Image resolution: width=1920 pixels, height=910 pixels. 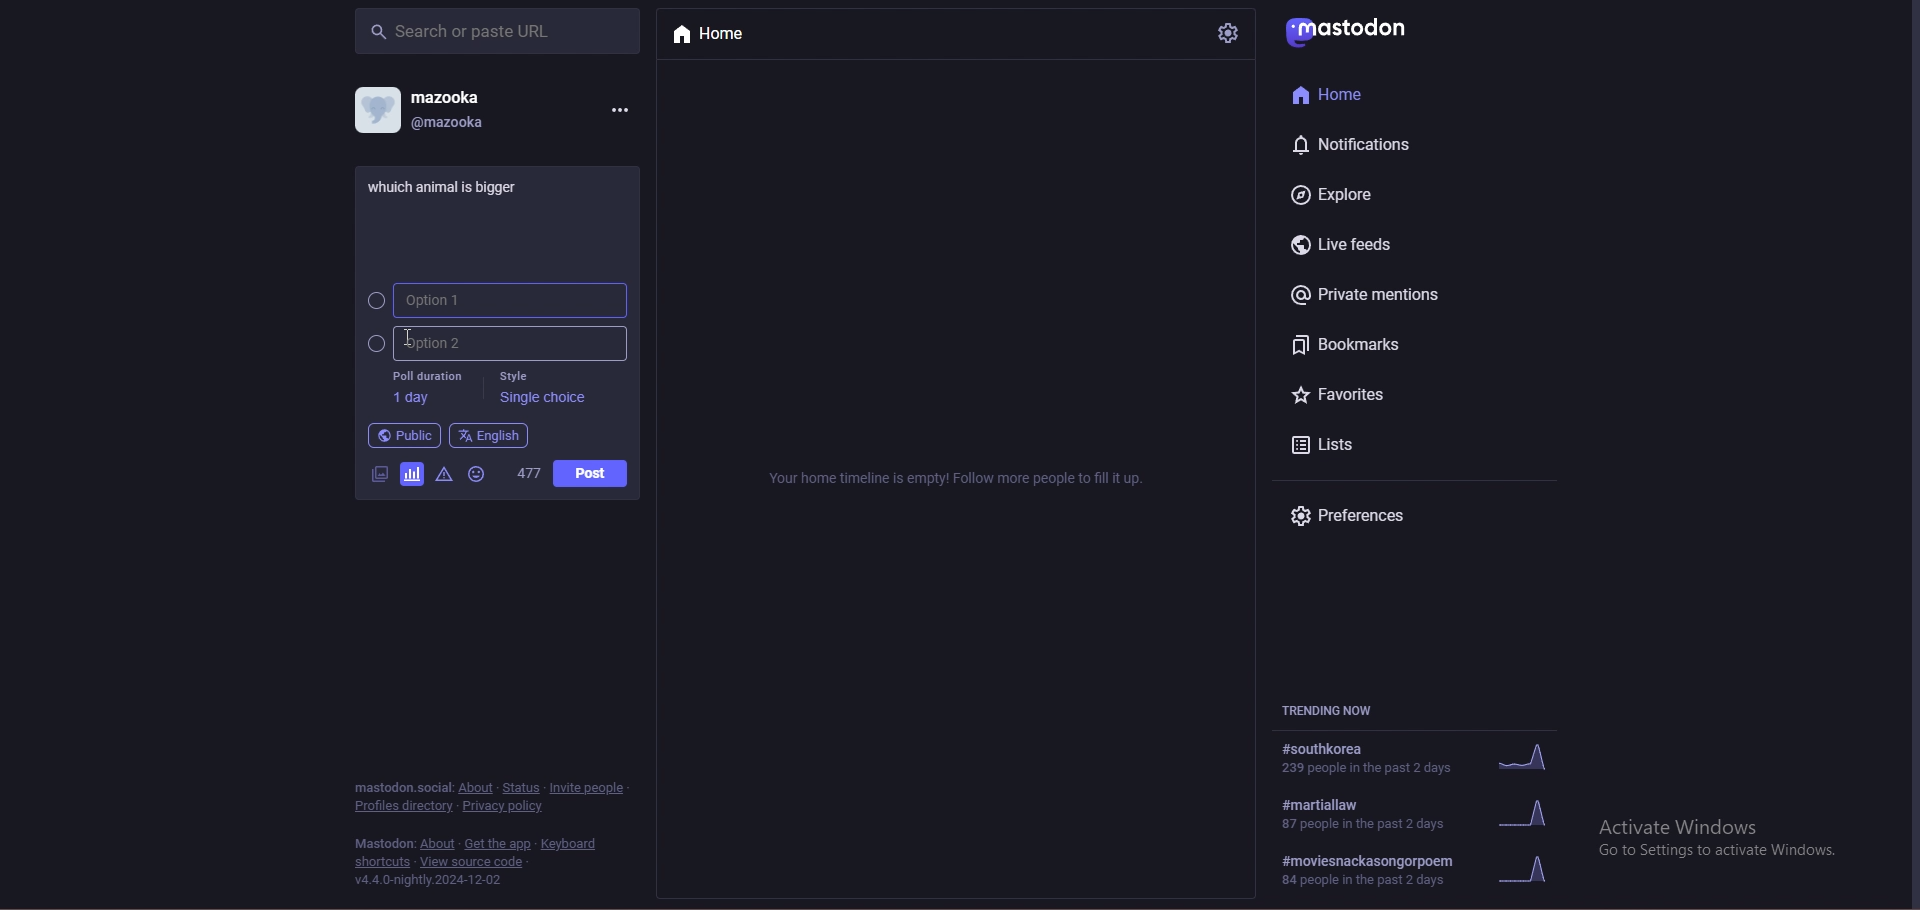 I want to click on trending now, so click(x=1343, y=711).